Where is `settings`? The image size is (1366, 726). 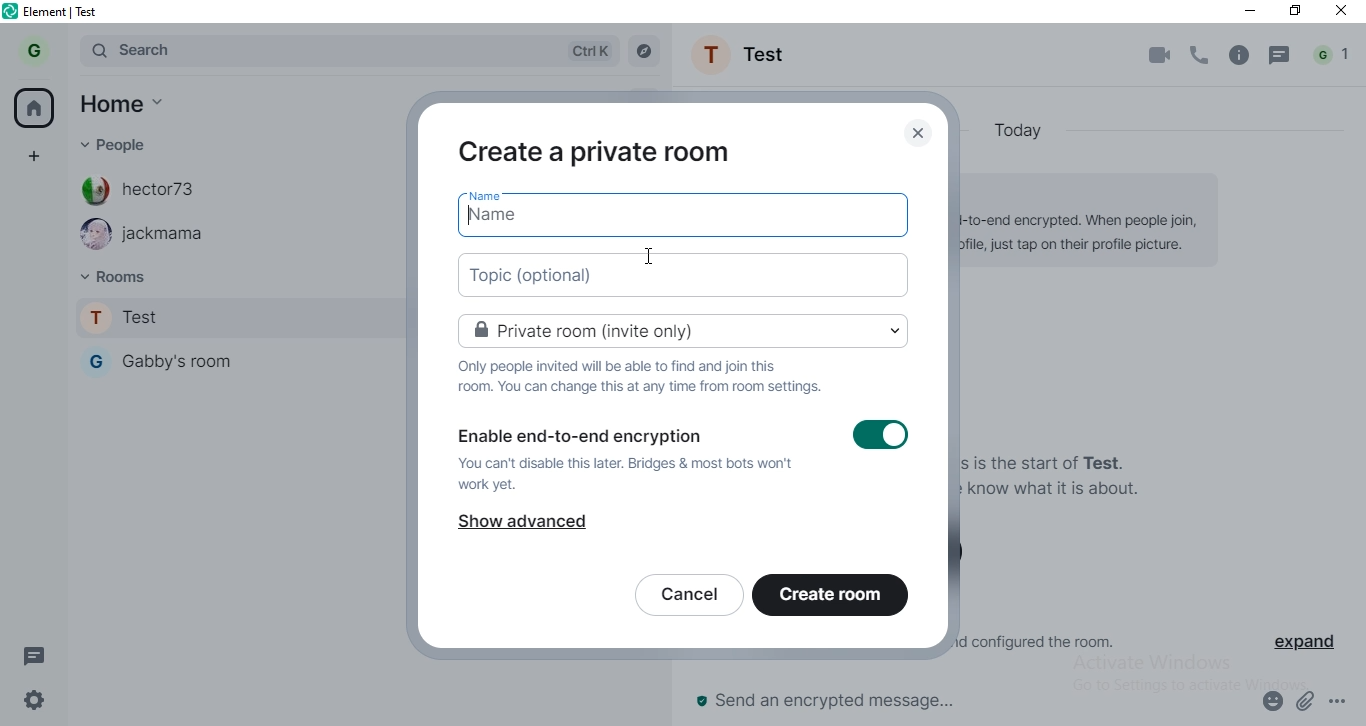
settings is located at coordinates (34, 699).